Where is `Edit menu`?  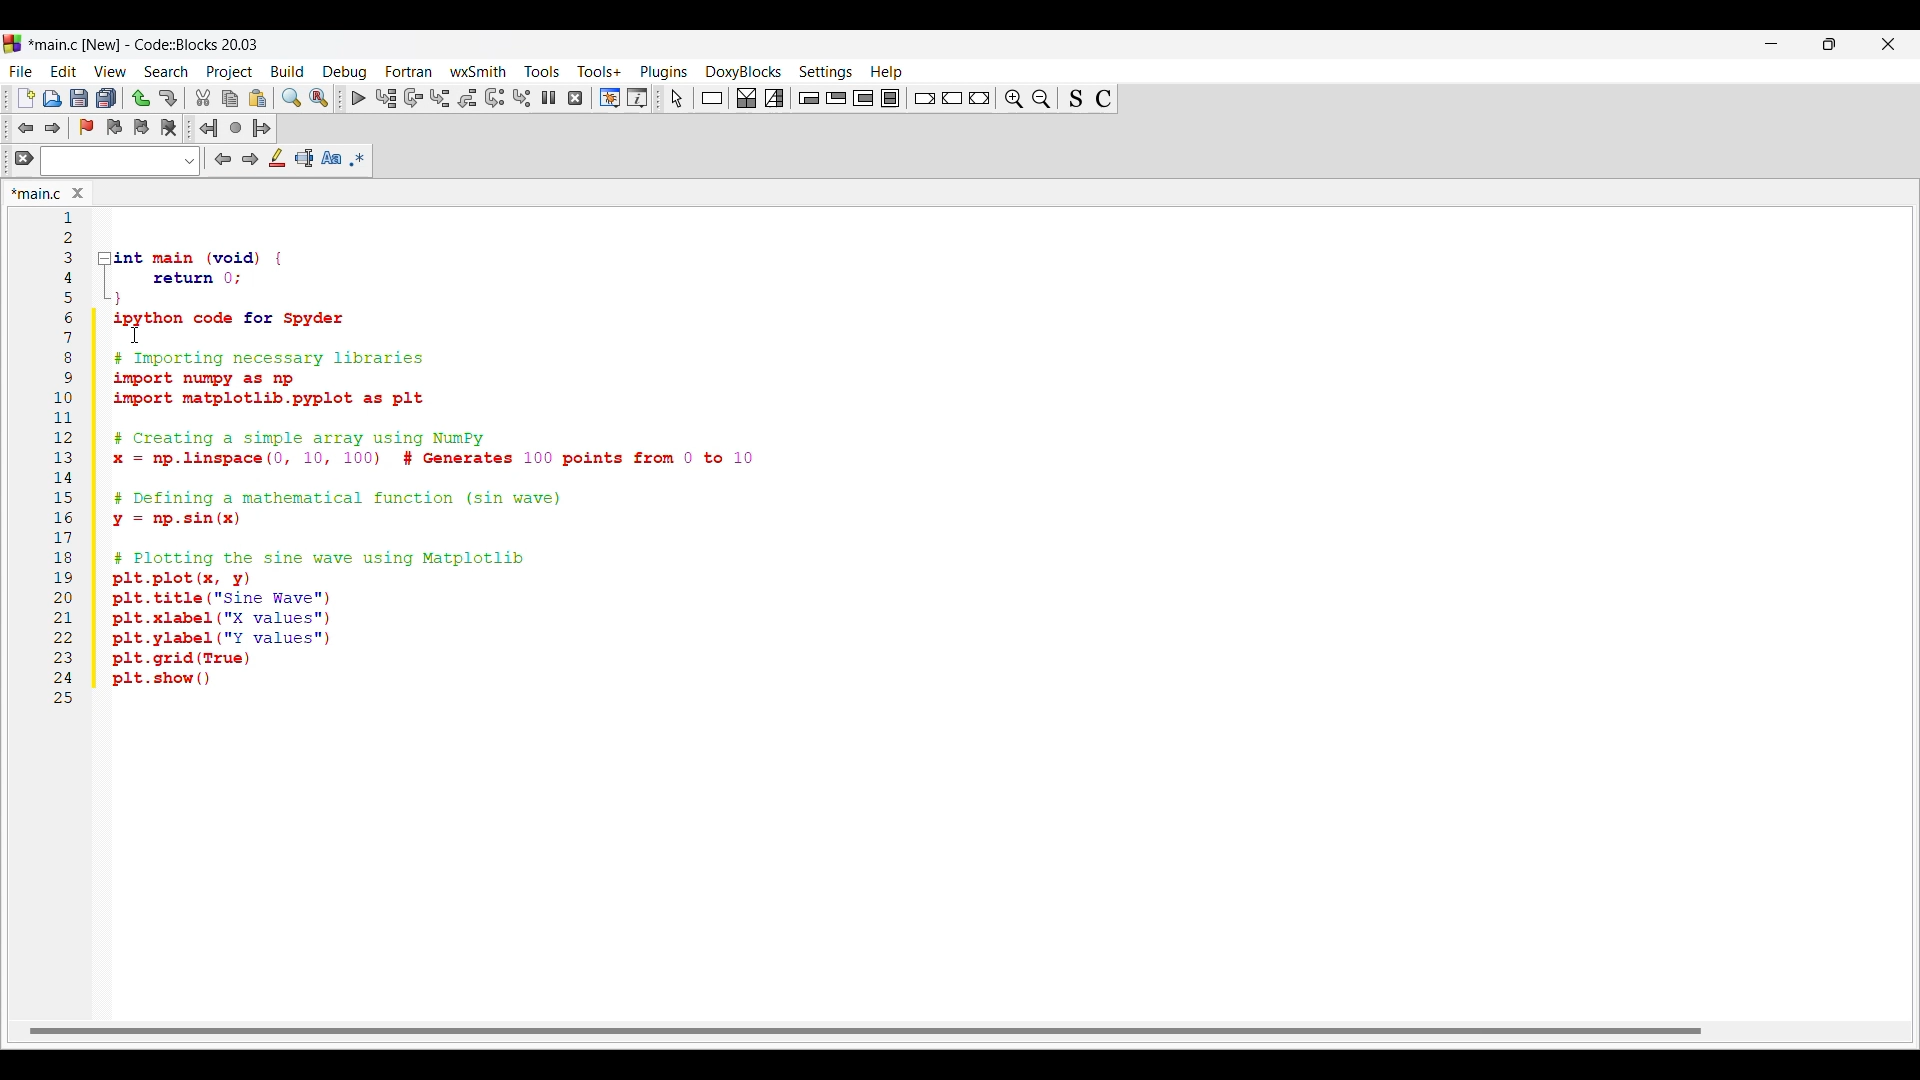
Edit menu is located at coordinates (64, 72).